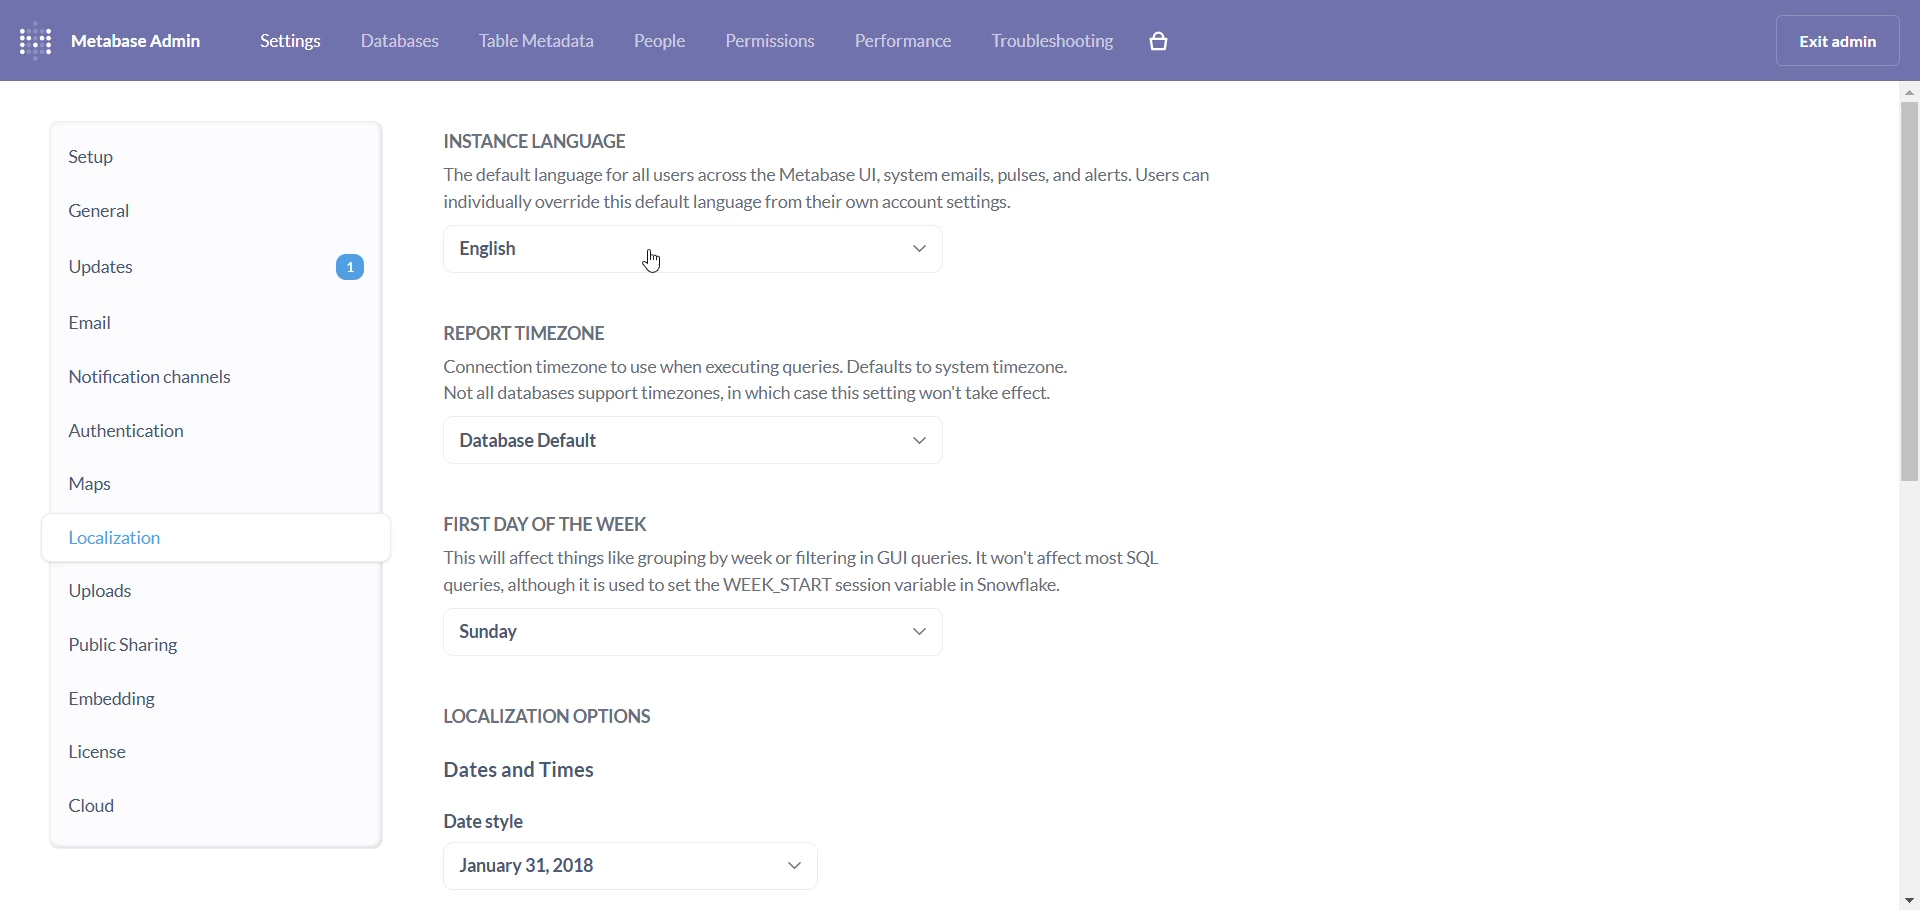 Image resolution: width=1920 pixels, height=910 pixels. Describe the element at coordinates (203, 488) in the screenshot. I see `maps` at that location.